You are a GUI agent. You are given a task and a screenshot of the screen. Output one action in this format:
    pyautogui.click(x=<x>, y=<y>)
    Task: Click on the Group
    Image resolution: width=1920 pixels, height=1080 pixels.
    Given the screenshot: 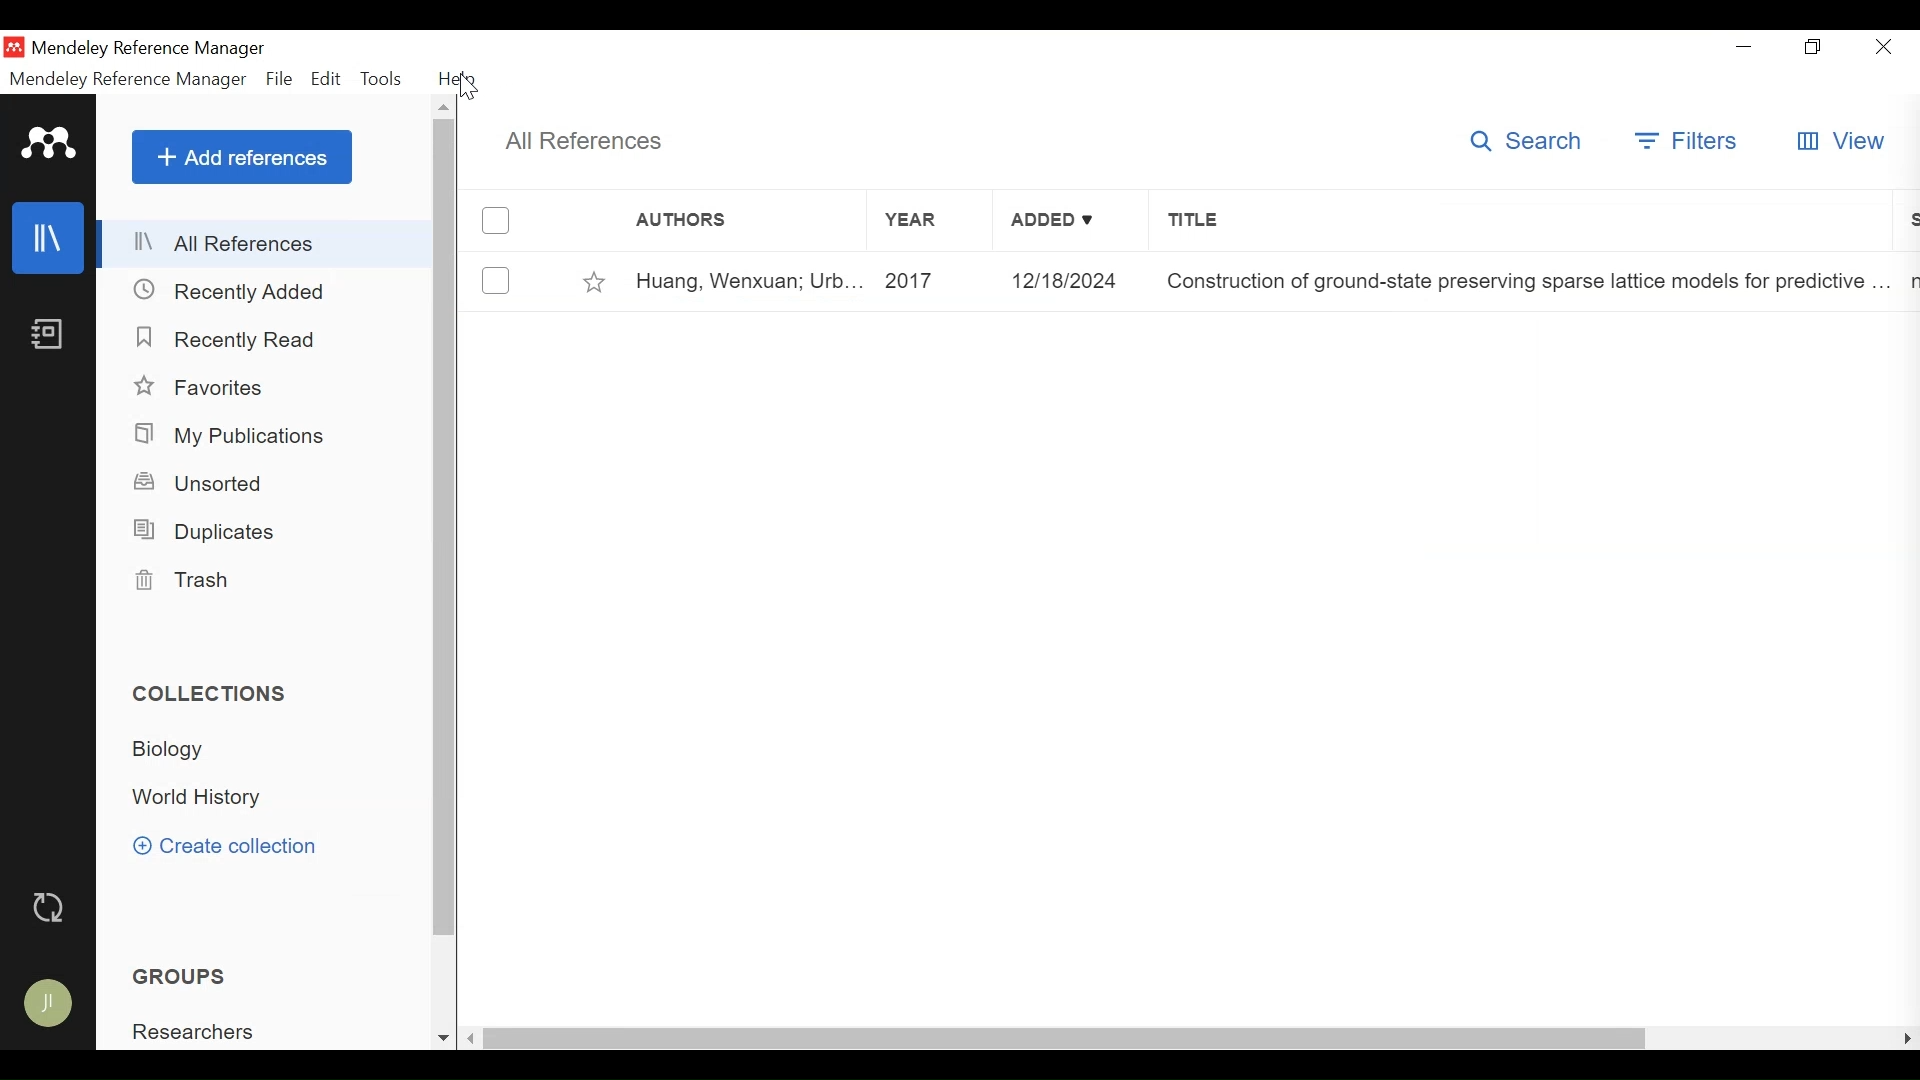 What is the action you would take?
    pyautogui.click(x=195, y=1032)
    